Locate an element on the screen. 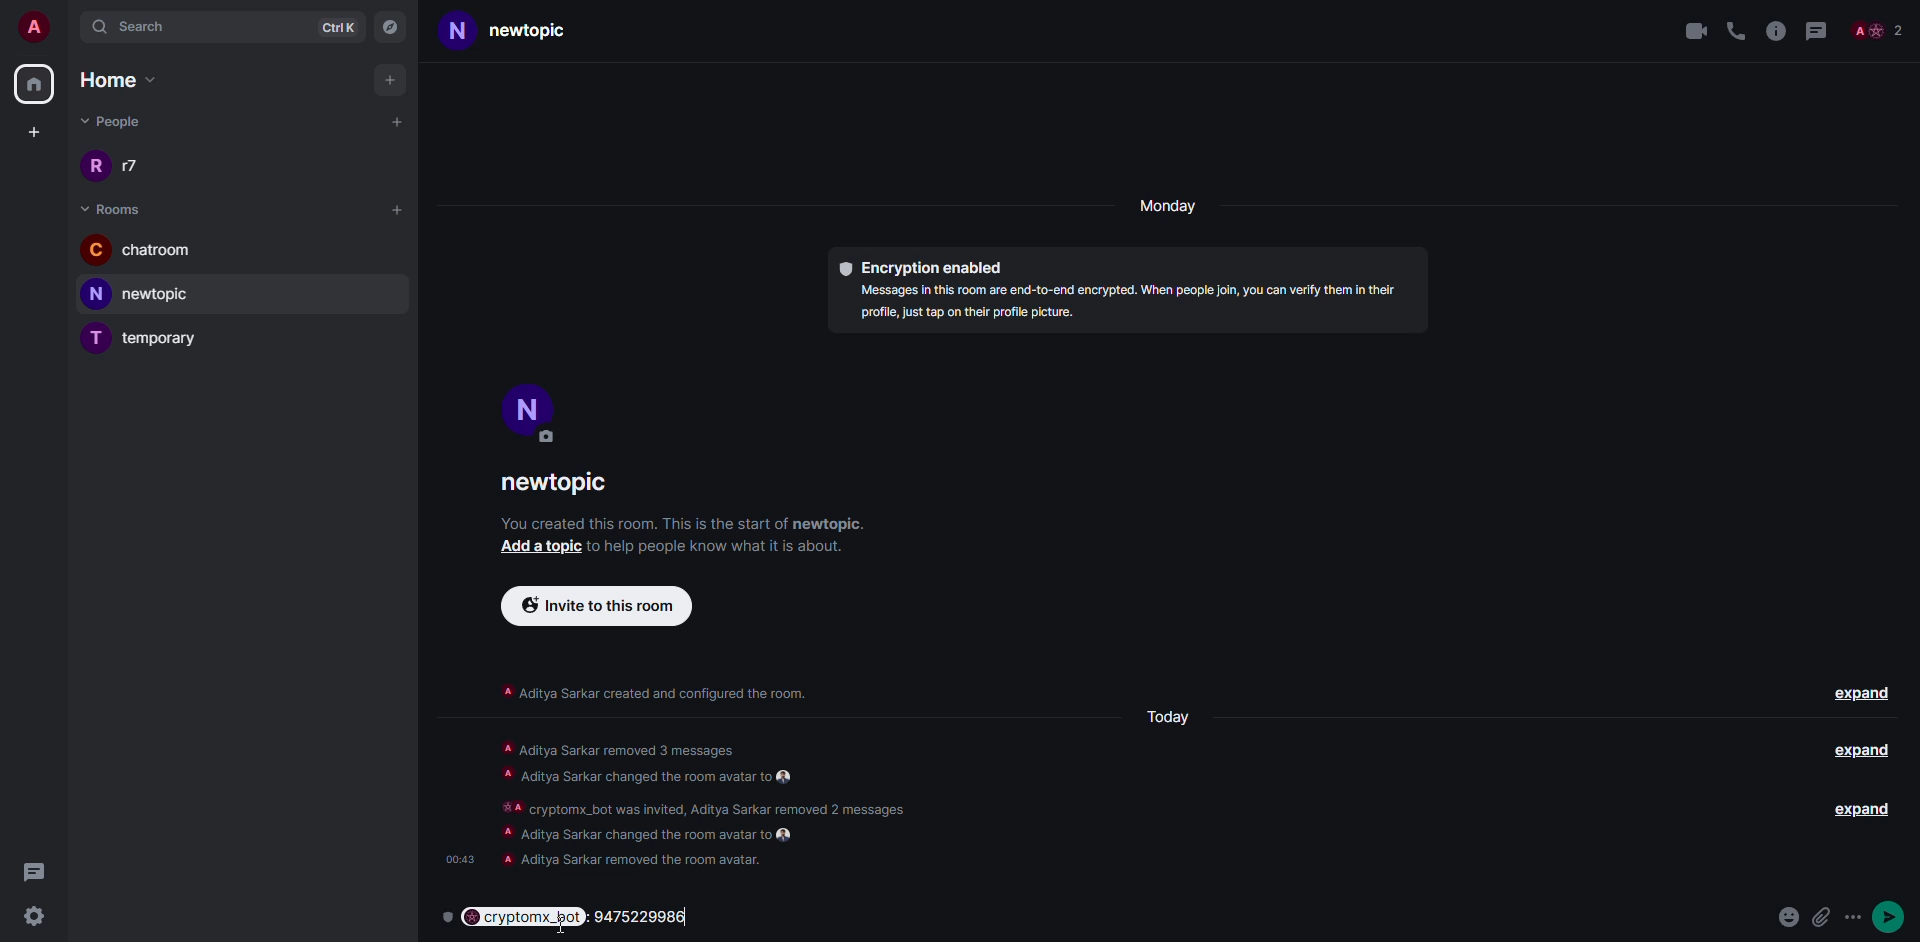 This screenshot has height=942, width=1920. expand is located at coordinates (1850, 810).